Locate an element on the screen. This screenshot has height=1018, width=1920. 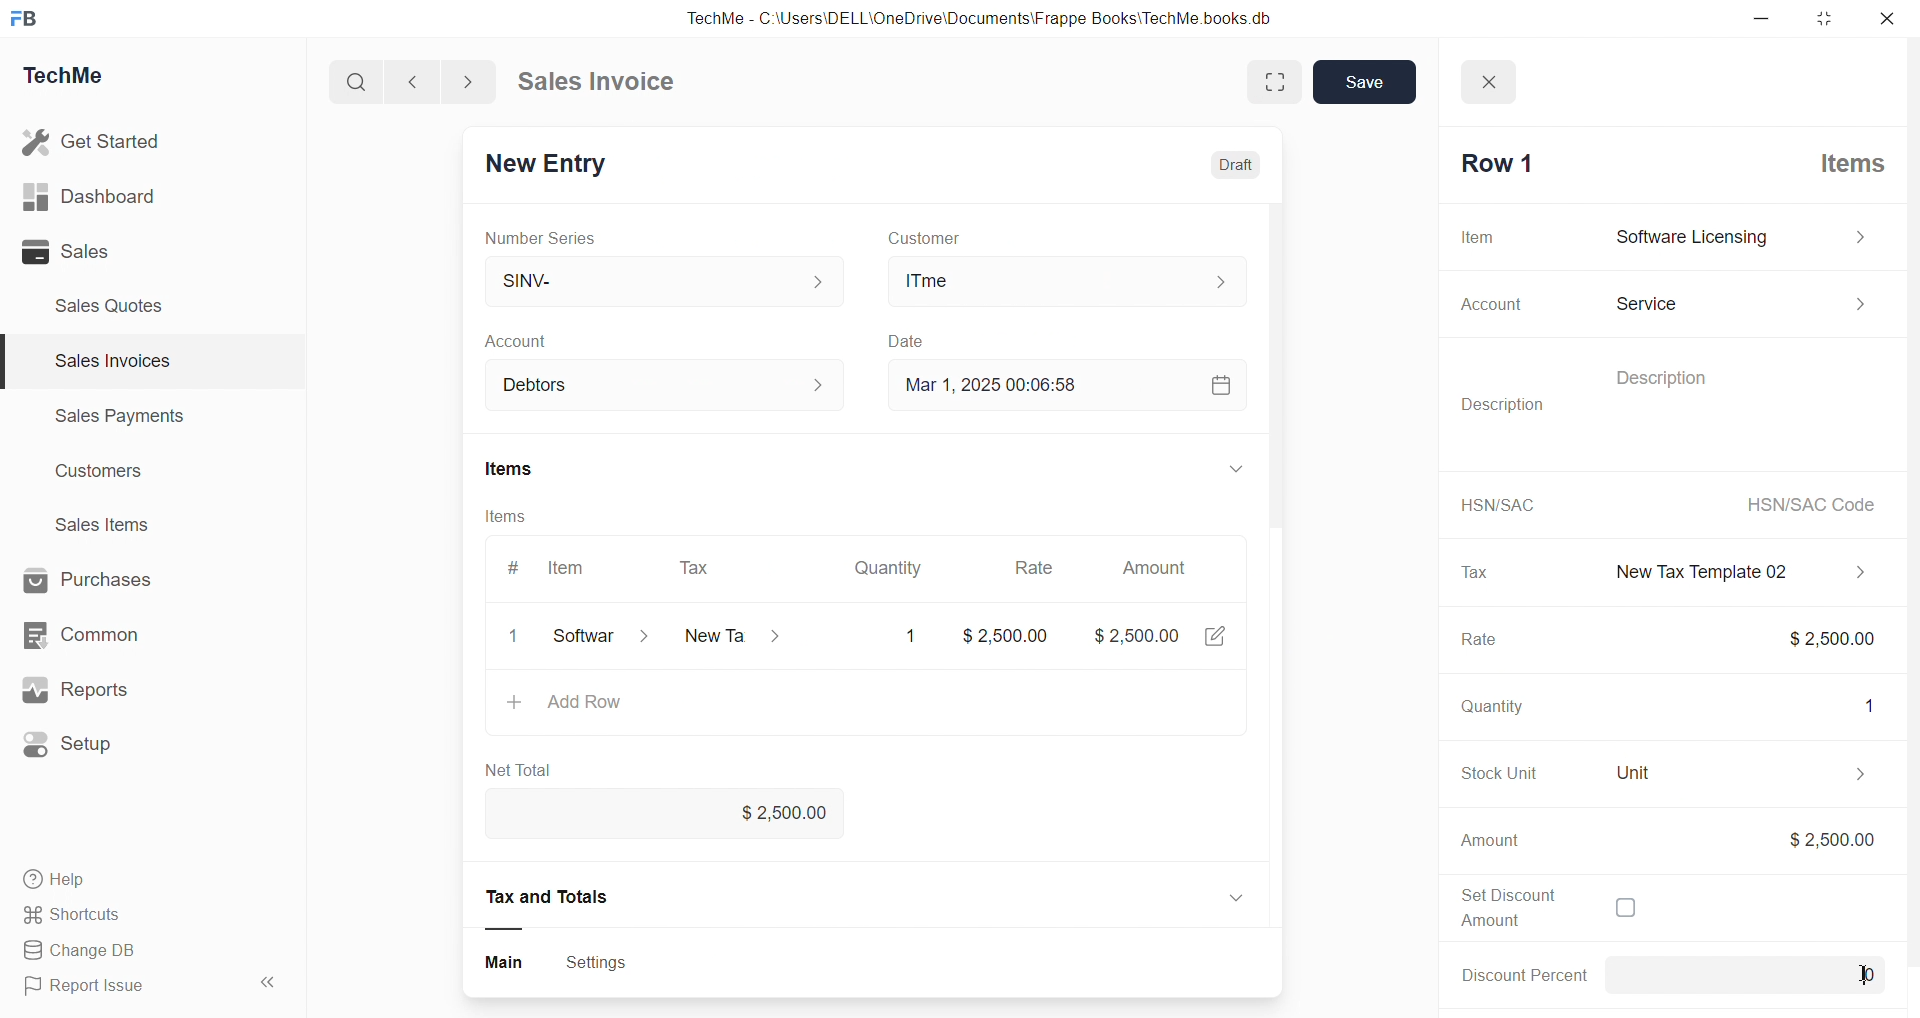
Sales Payments is located at coordinates (110, 419).